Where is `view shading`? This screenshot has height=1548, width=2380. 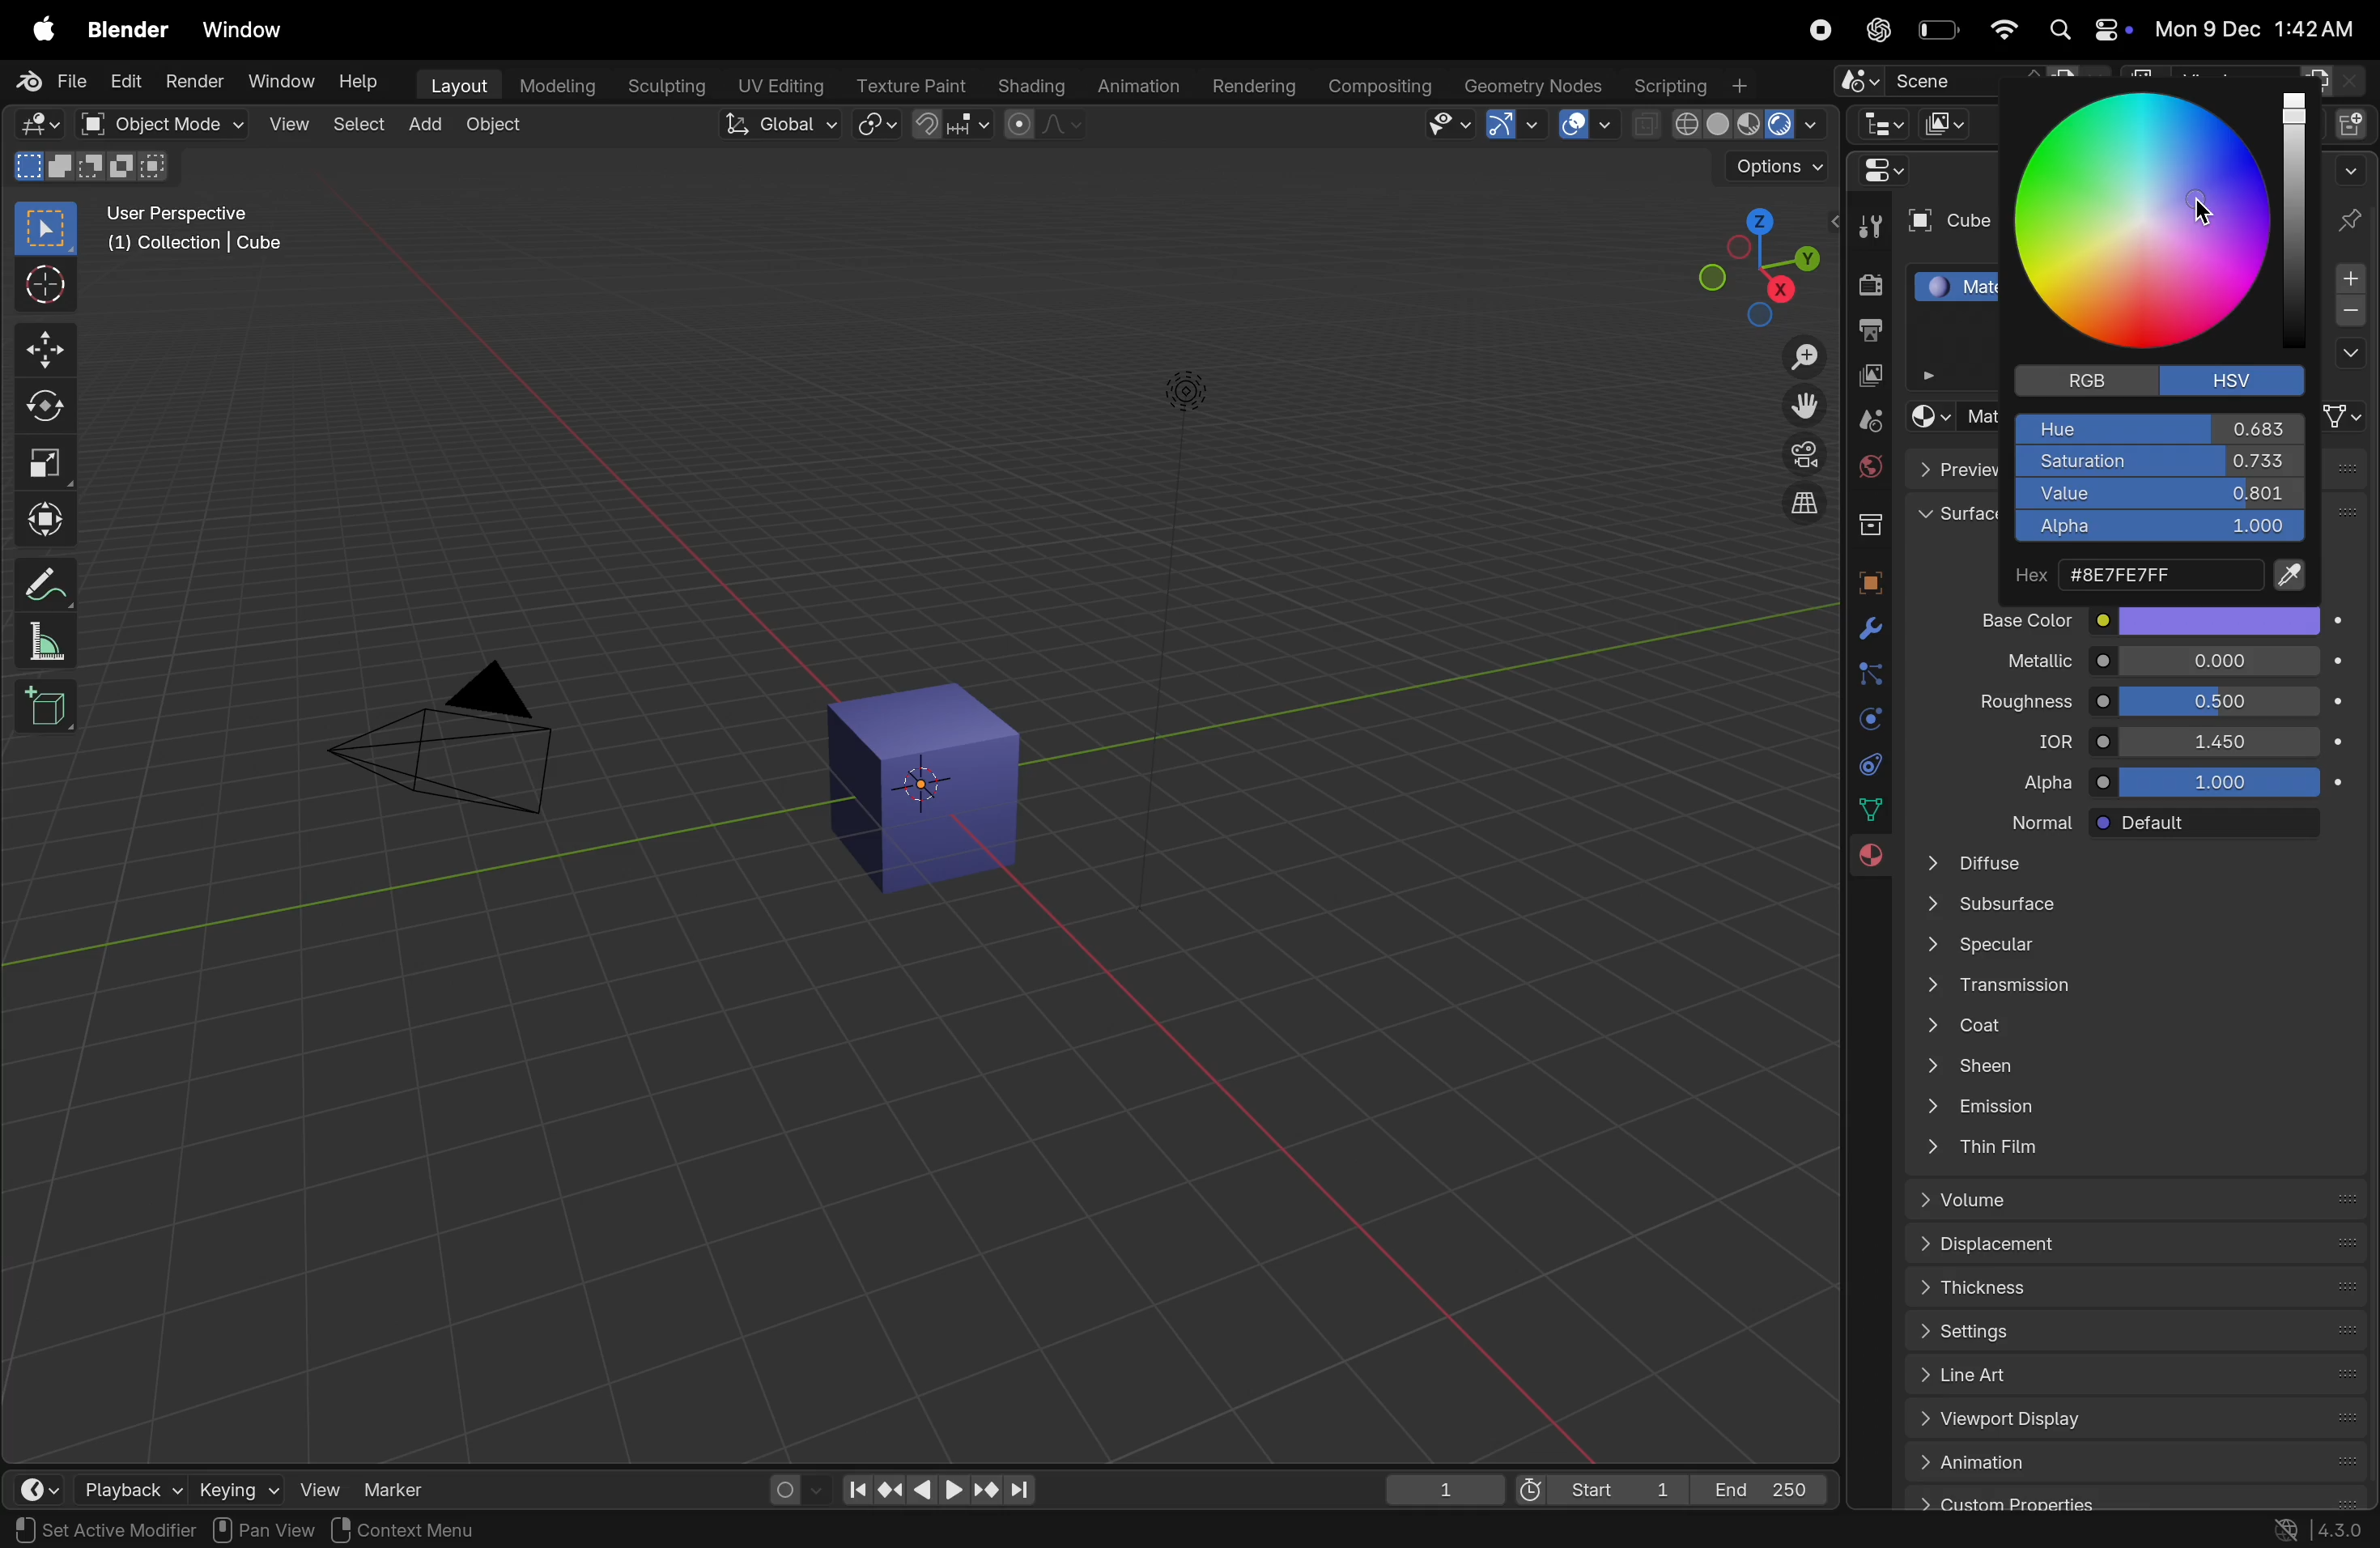
view shading is located at coordinates (1729, 127).